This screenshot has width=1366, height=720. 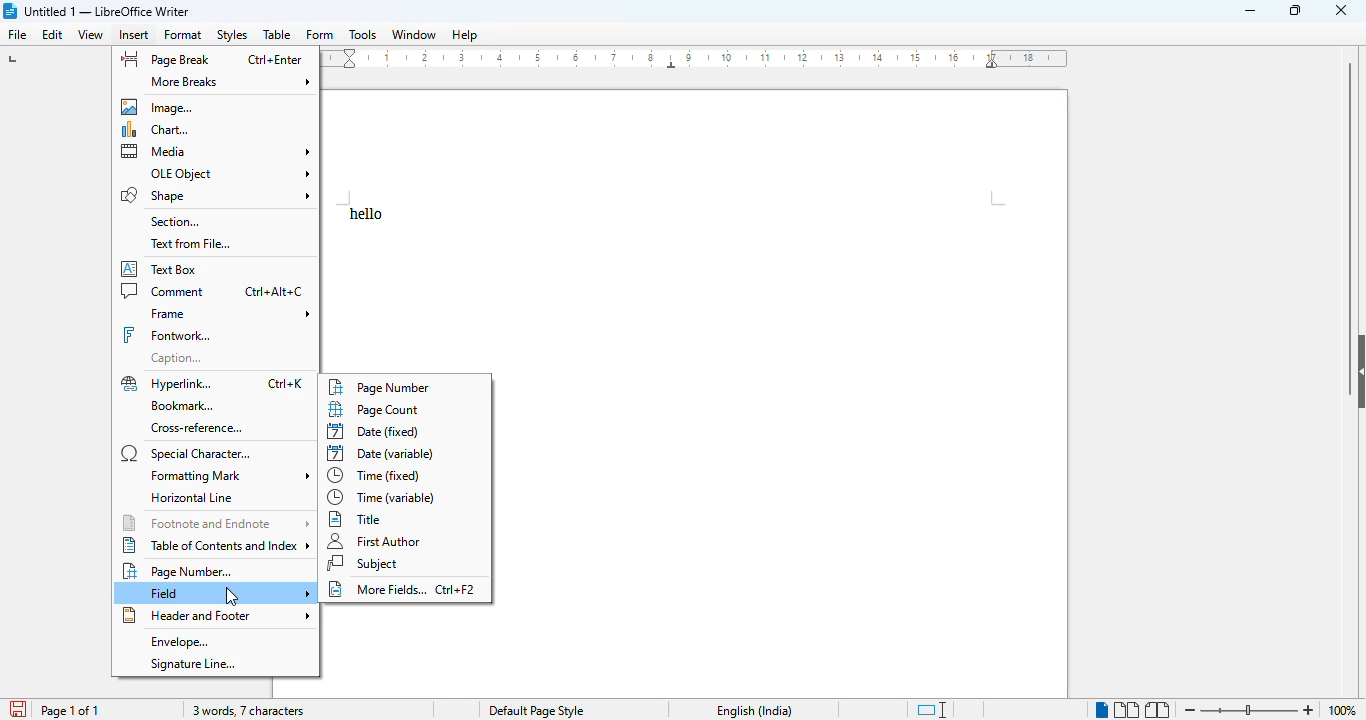 I want to click on frame, so click(x=229, y=314).